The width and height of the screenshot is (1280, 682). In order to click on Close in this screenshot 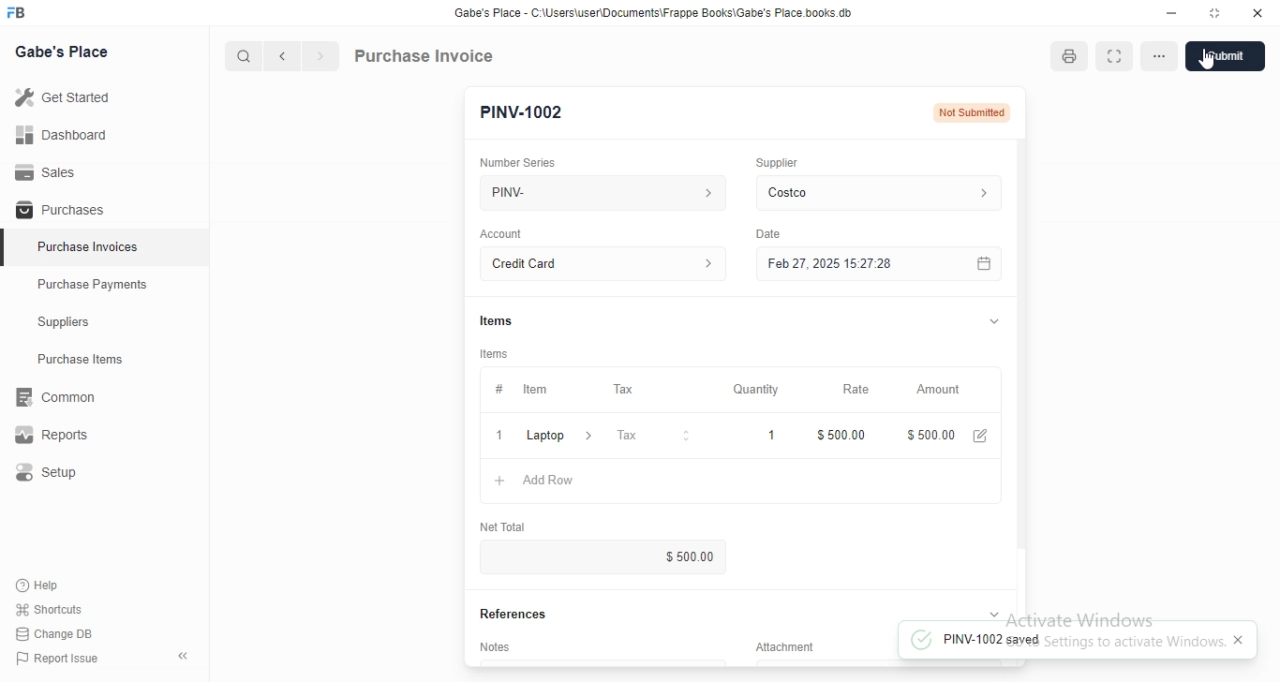, I will do `click(1258, 13)`.